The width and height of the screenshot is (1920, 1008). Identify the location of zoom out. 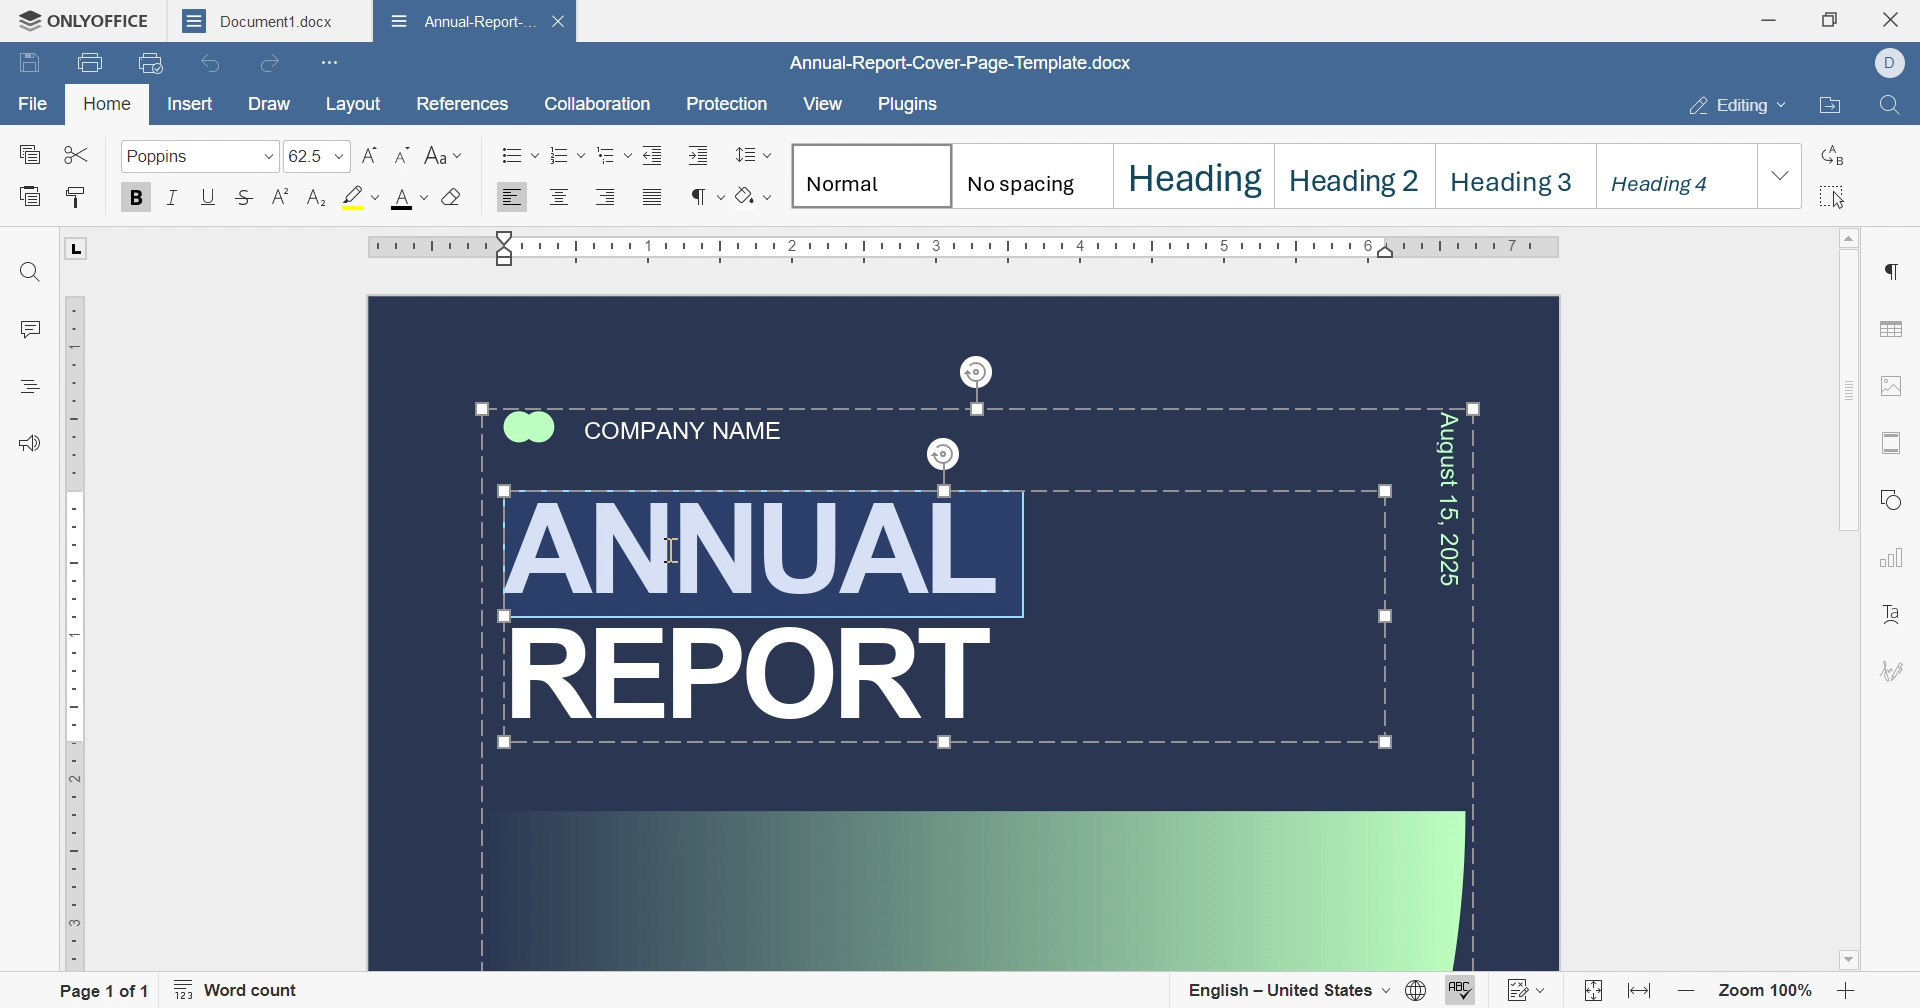
(1686, 994).